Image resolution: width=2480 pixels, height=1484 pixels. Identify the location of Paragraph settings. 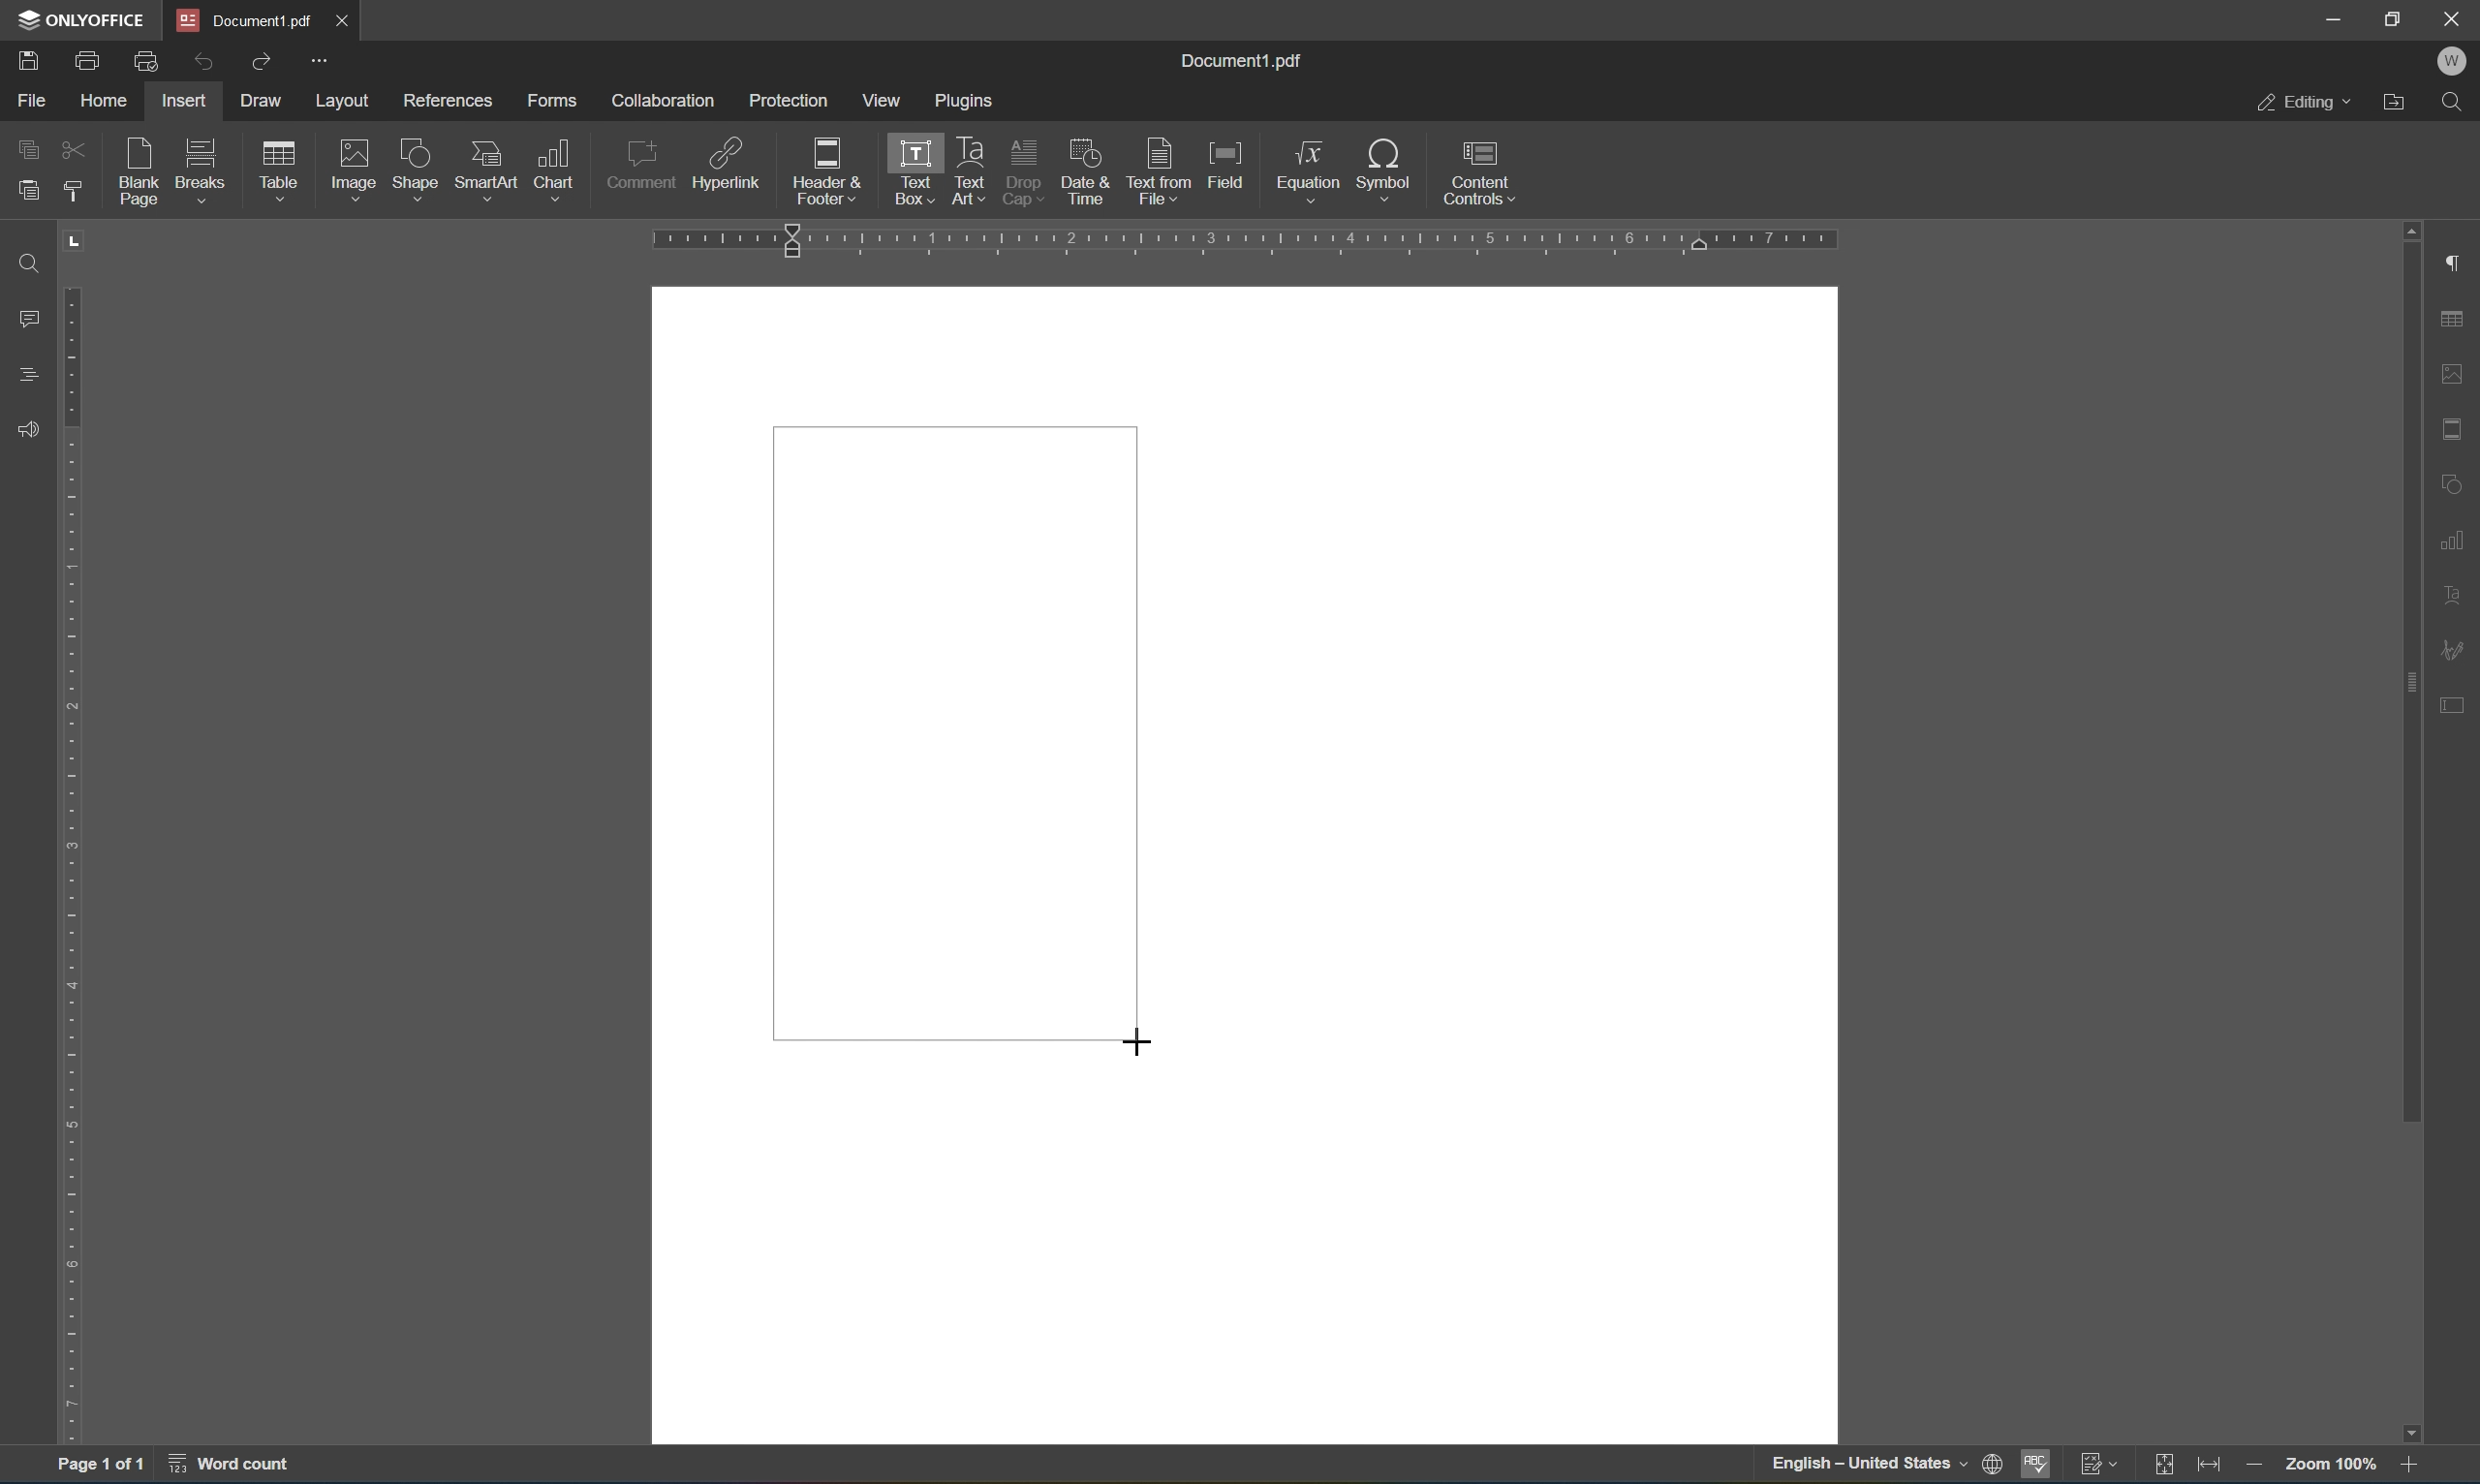
(2458, 260).